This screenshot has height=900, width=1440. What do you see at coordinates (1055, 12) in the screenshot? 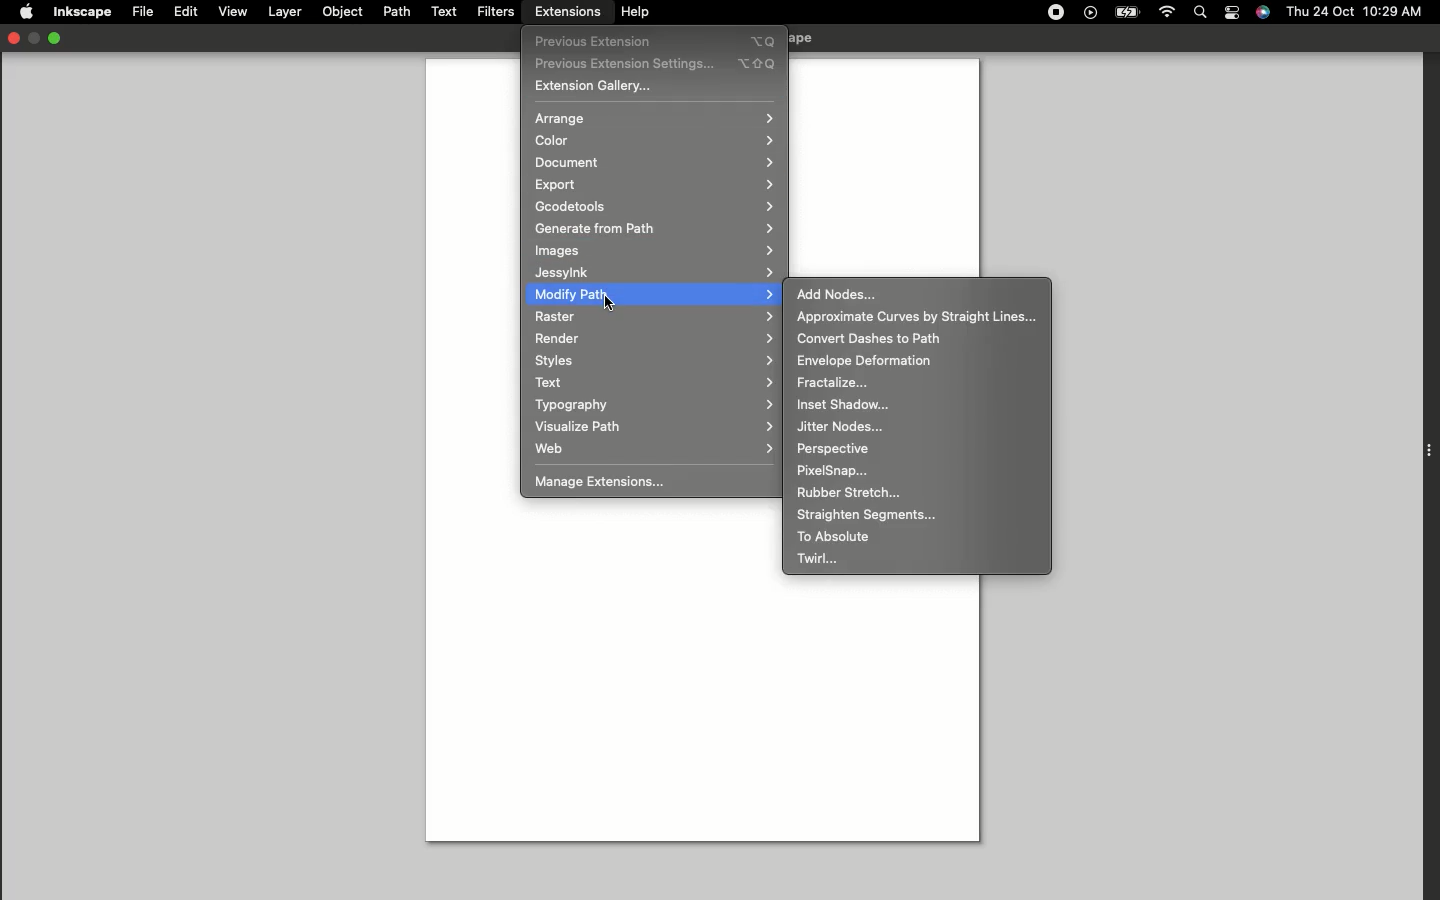
I see `Record` at bounding box center [1055, 12].